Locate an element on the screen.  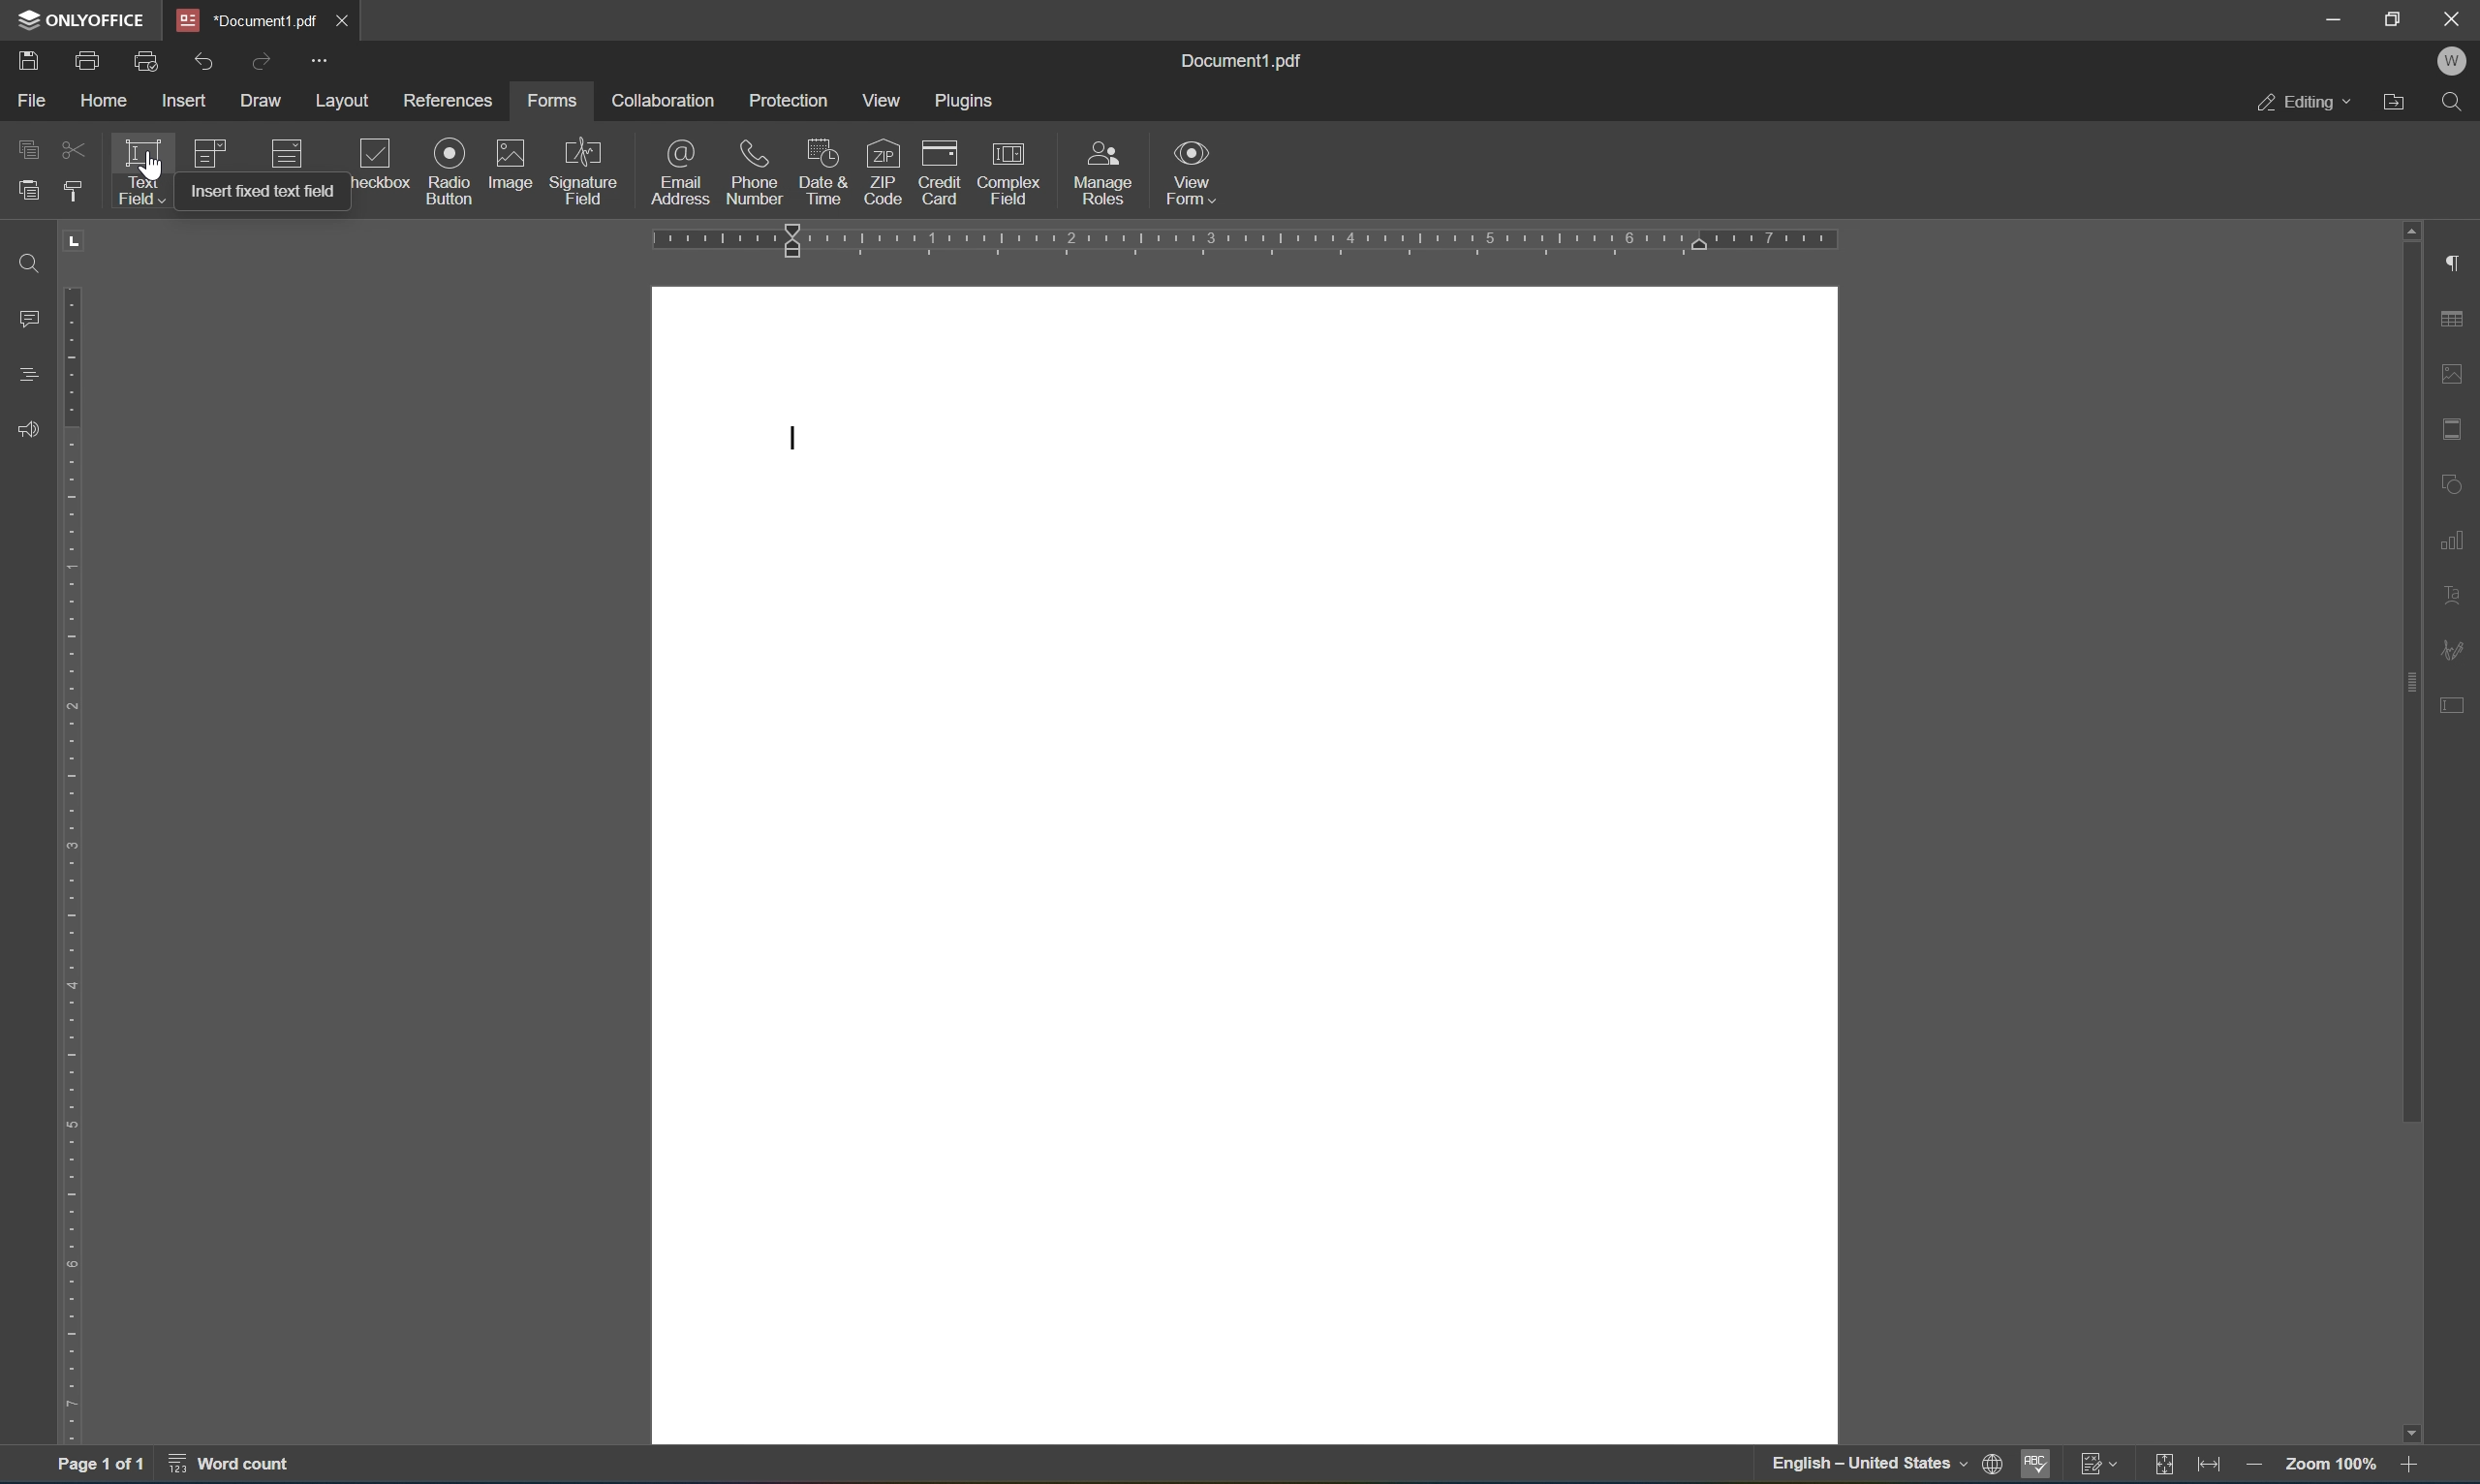
paste is located at coordinates (28, 185).